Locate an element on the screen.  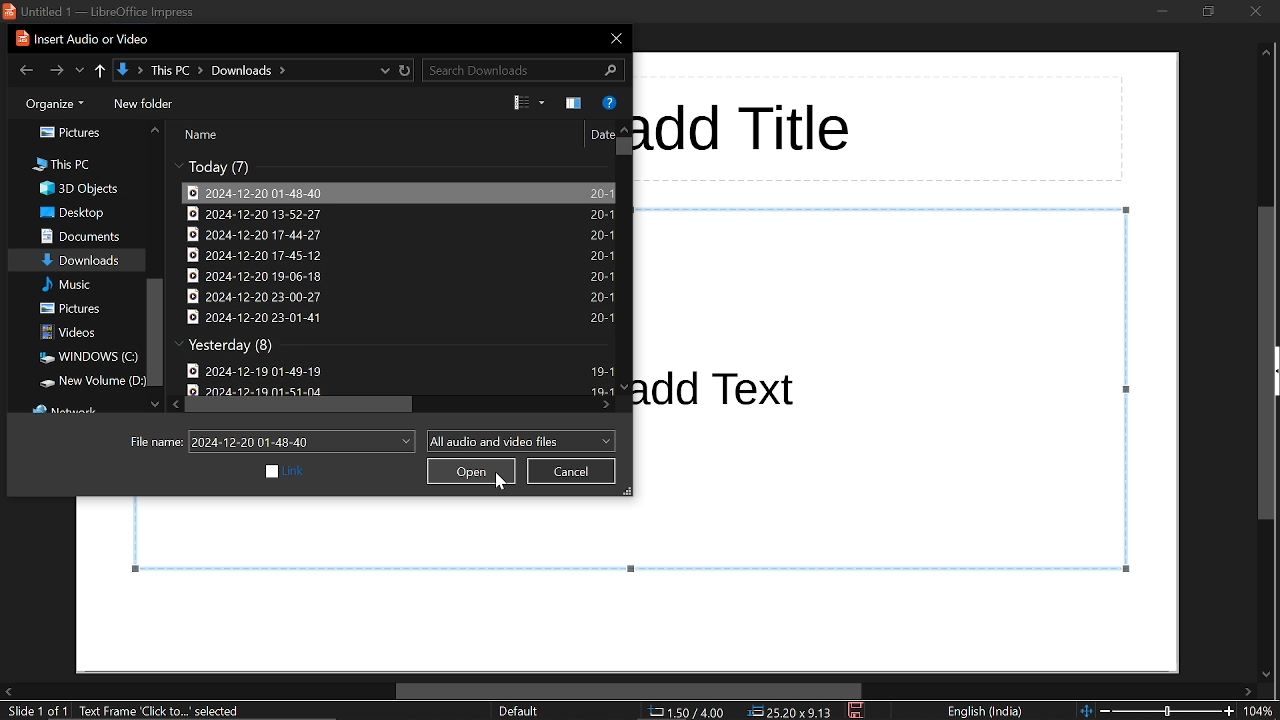
move up is located at coordinates (1266, 55).